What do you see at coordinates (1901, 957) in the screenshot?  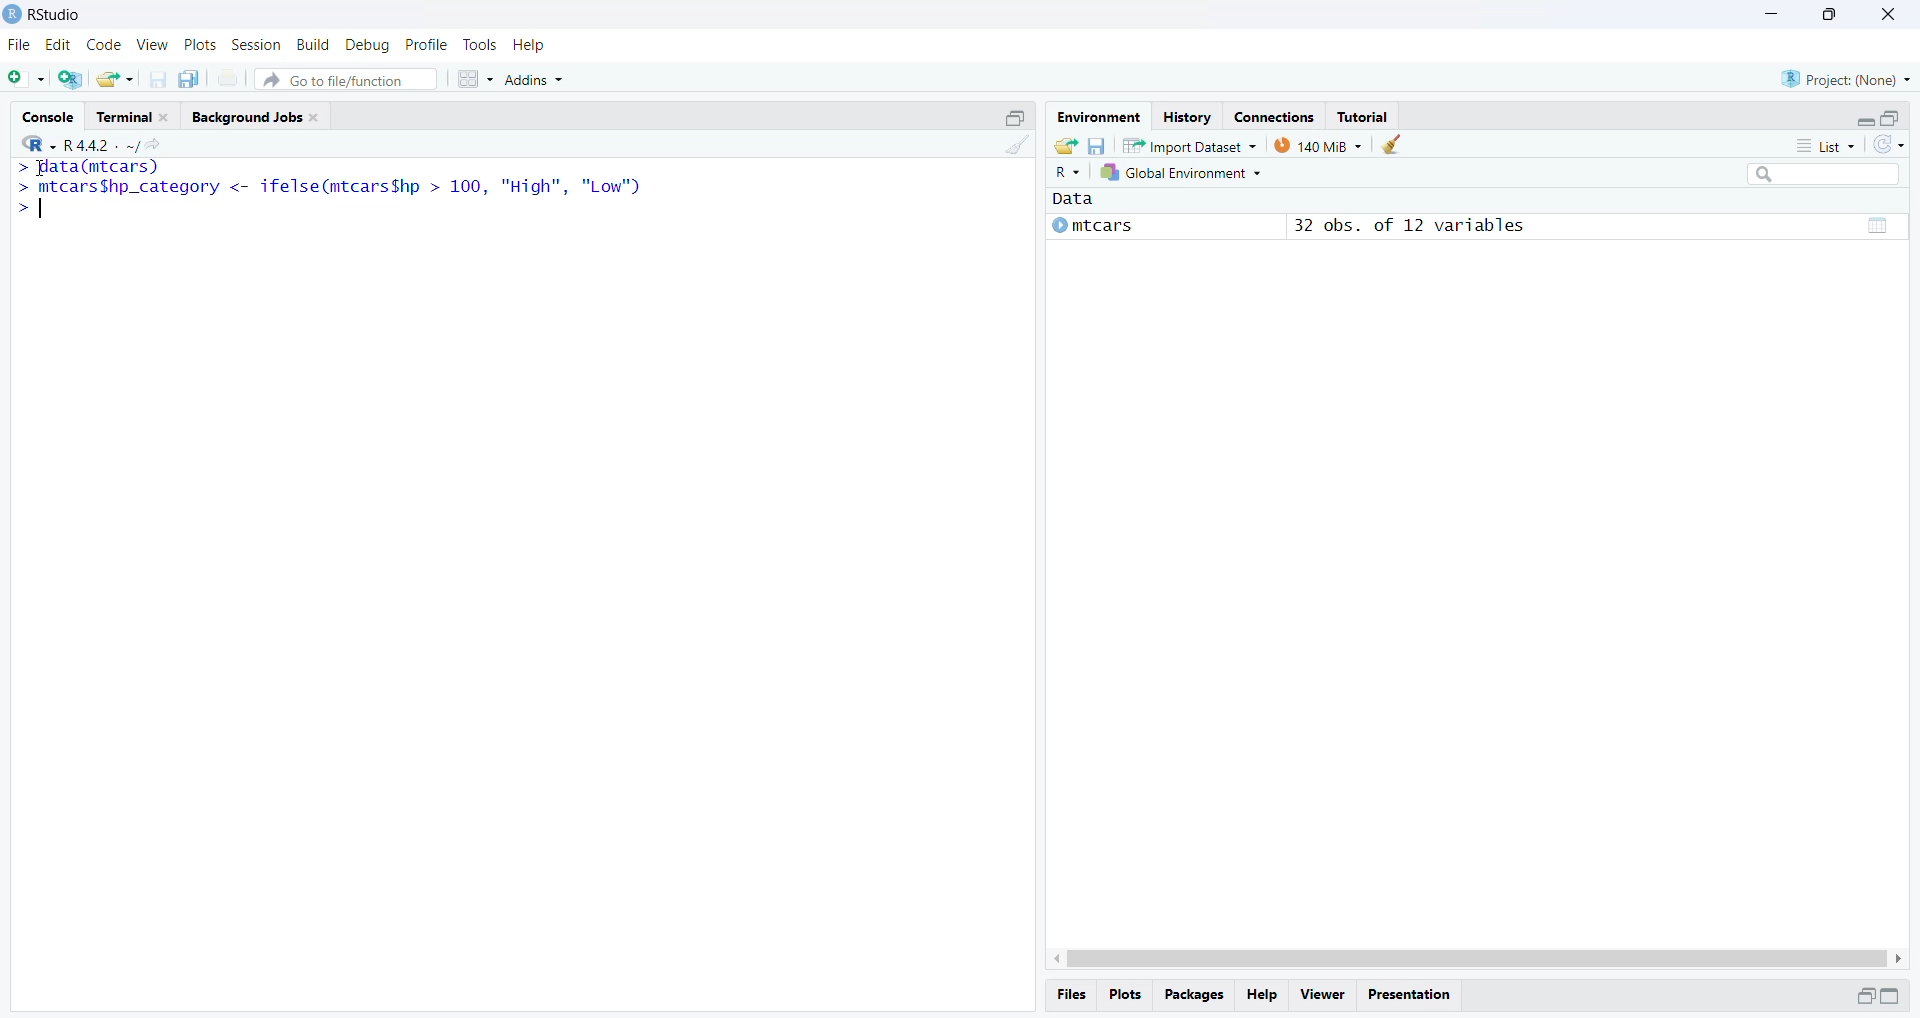 I see `Right` at bounding box center [1901, 957].